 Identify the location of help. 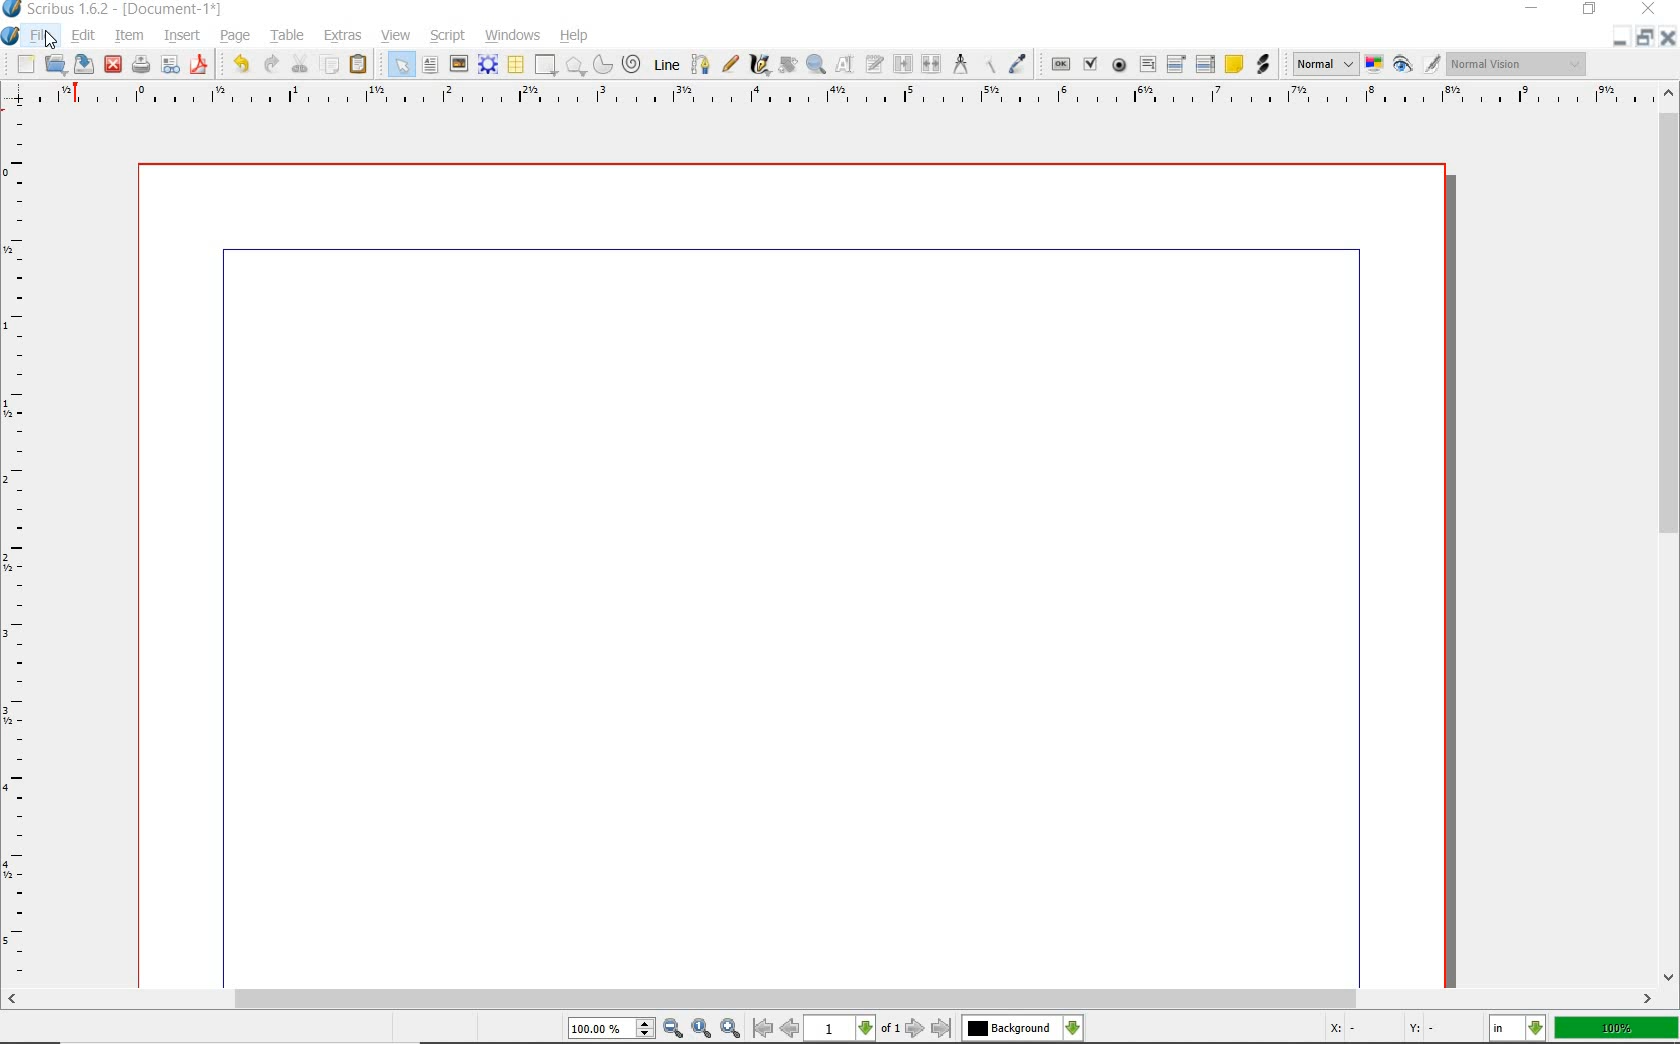
(576, 35).